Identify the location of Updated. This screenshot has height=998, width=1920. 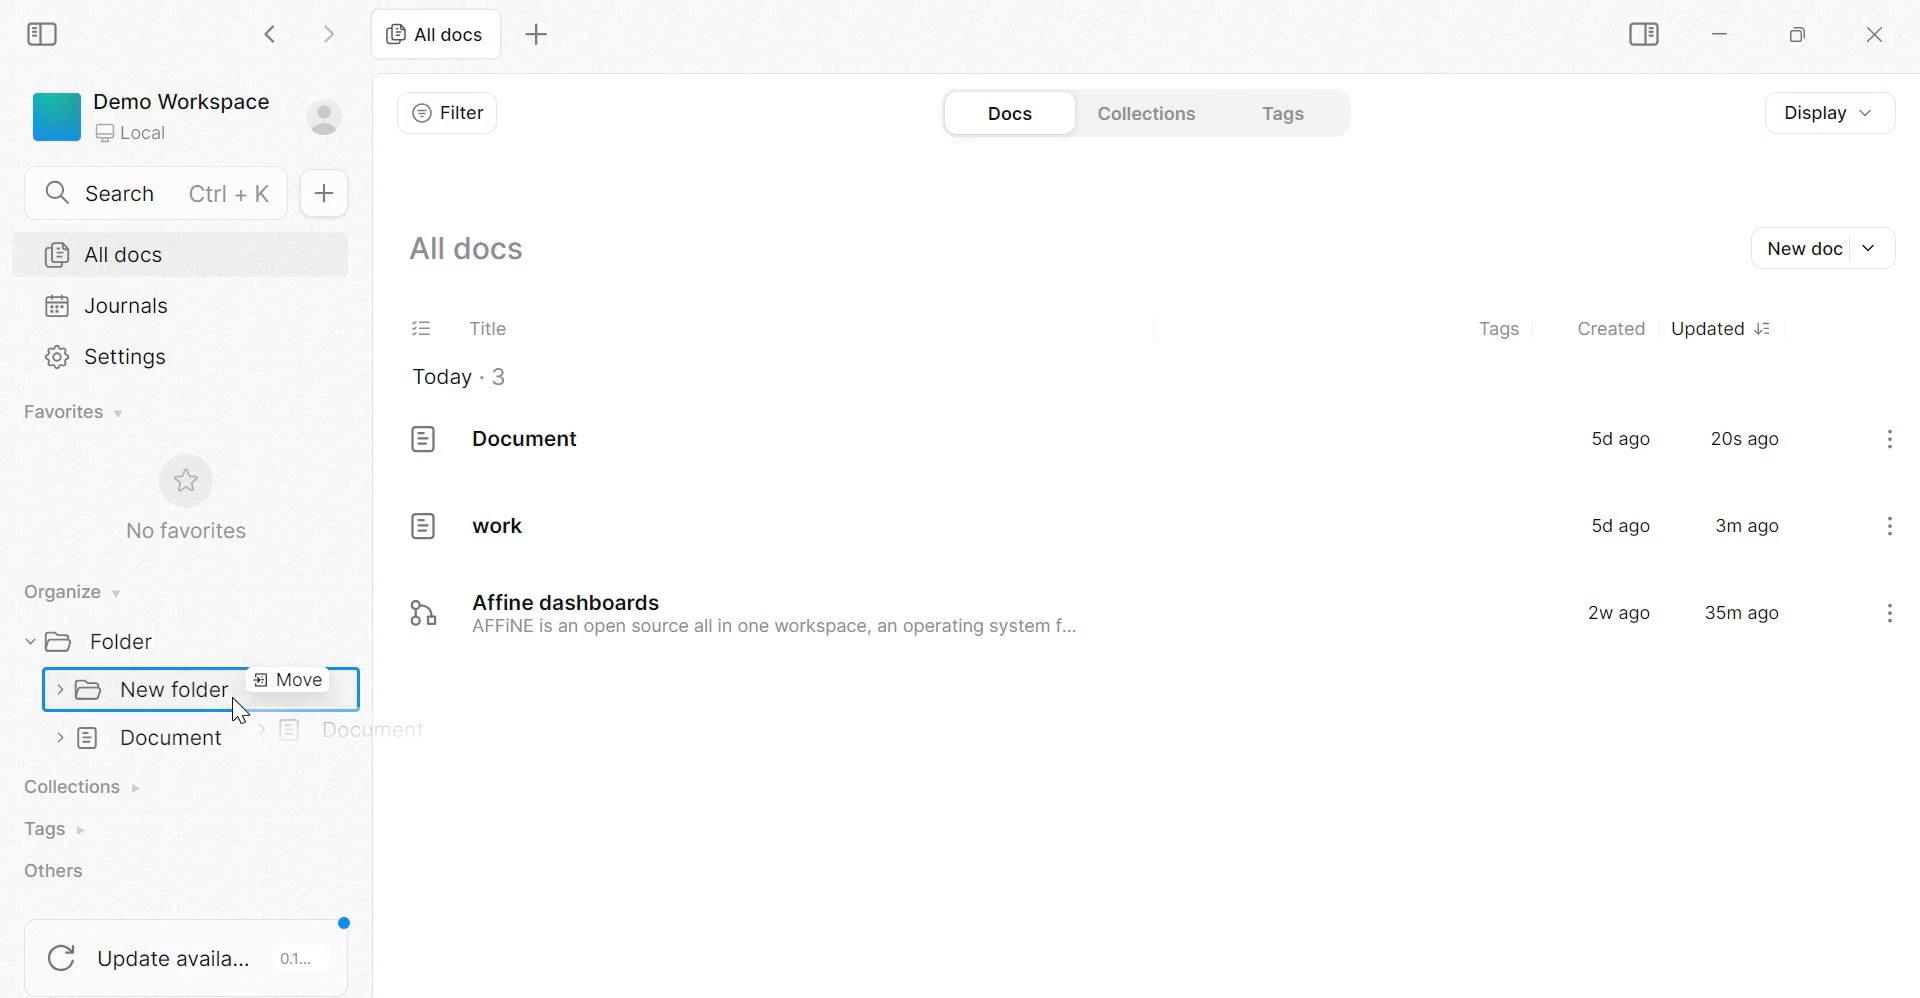
(1720, 324).